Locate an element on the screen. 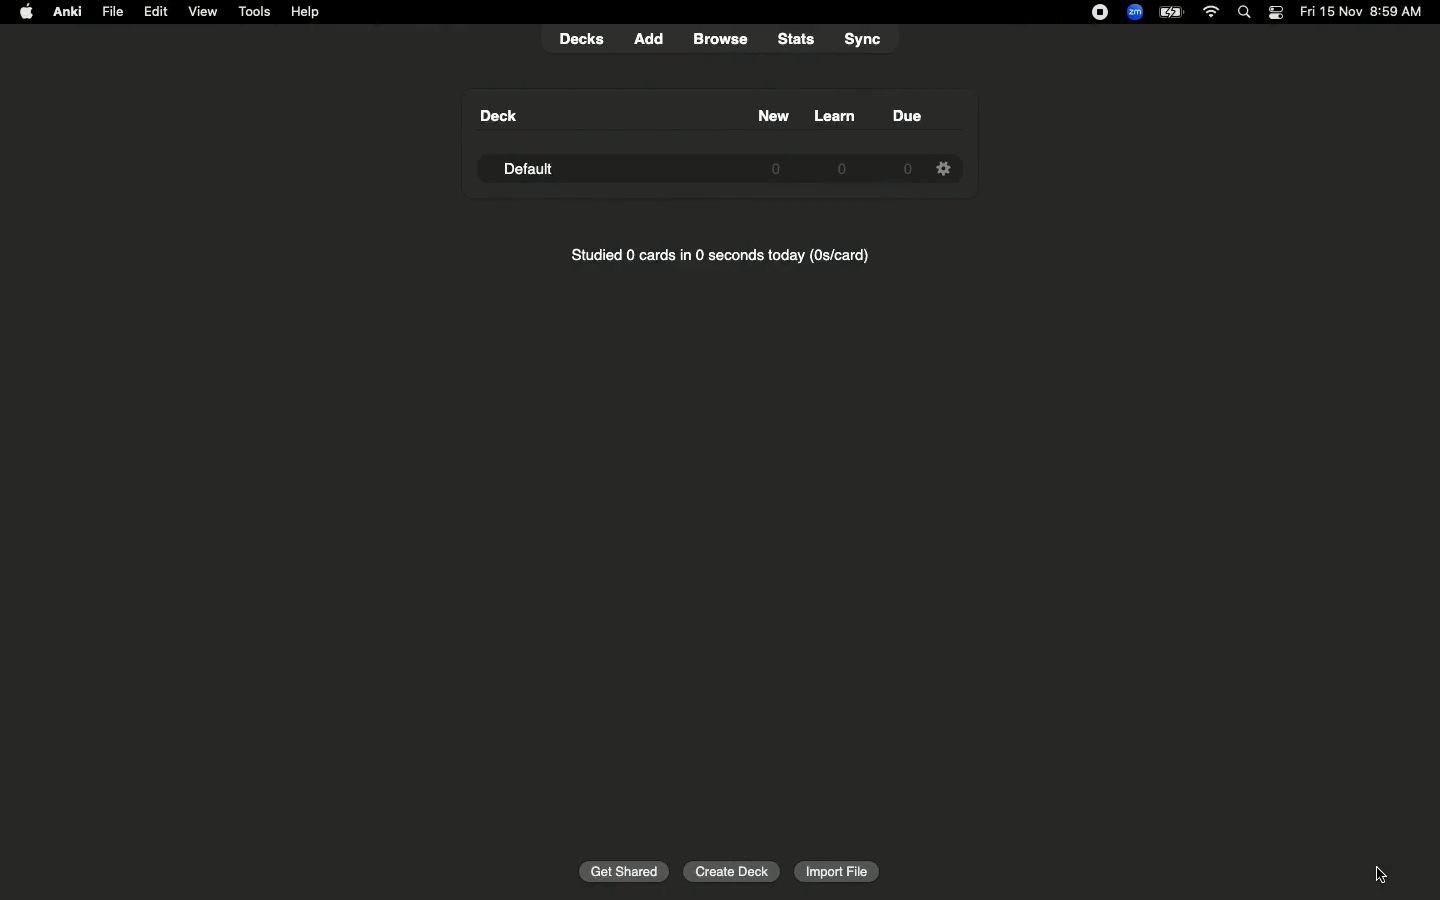 This screenshot has height=900, width=1440. browse is located at coordinates (724, 39).